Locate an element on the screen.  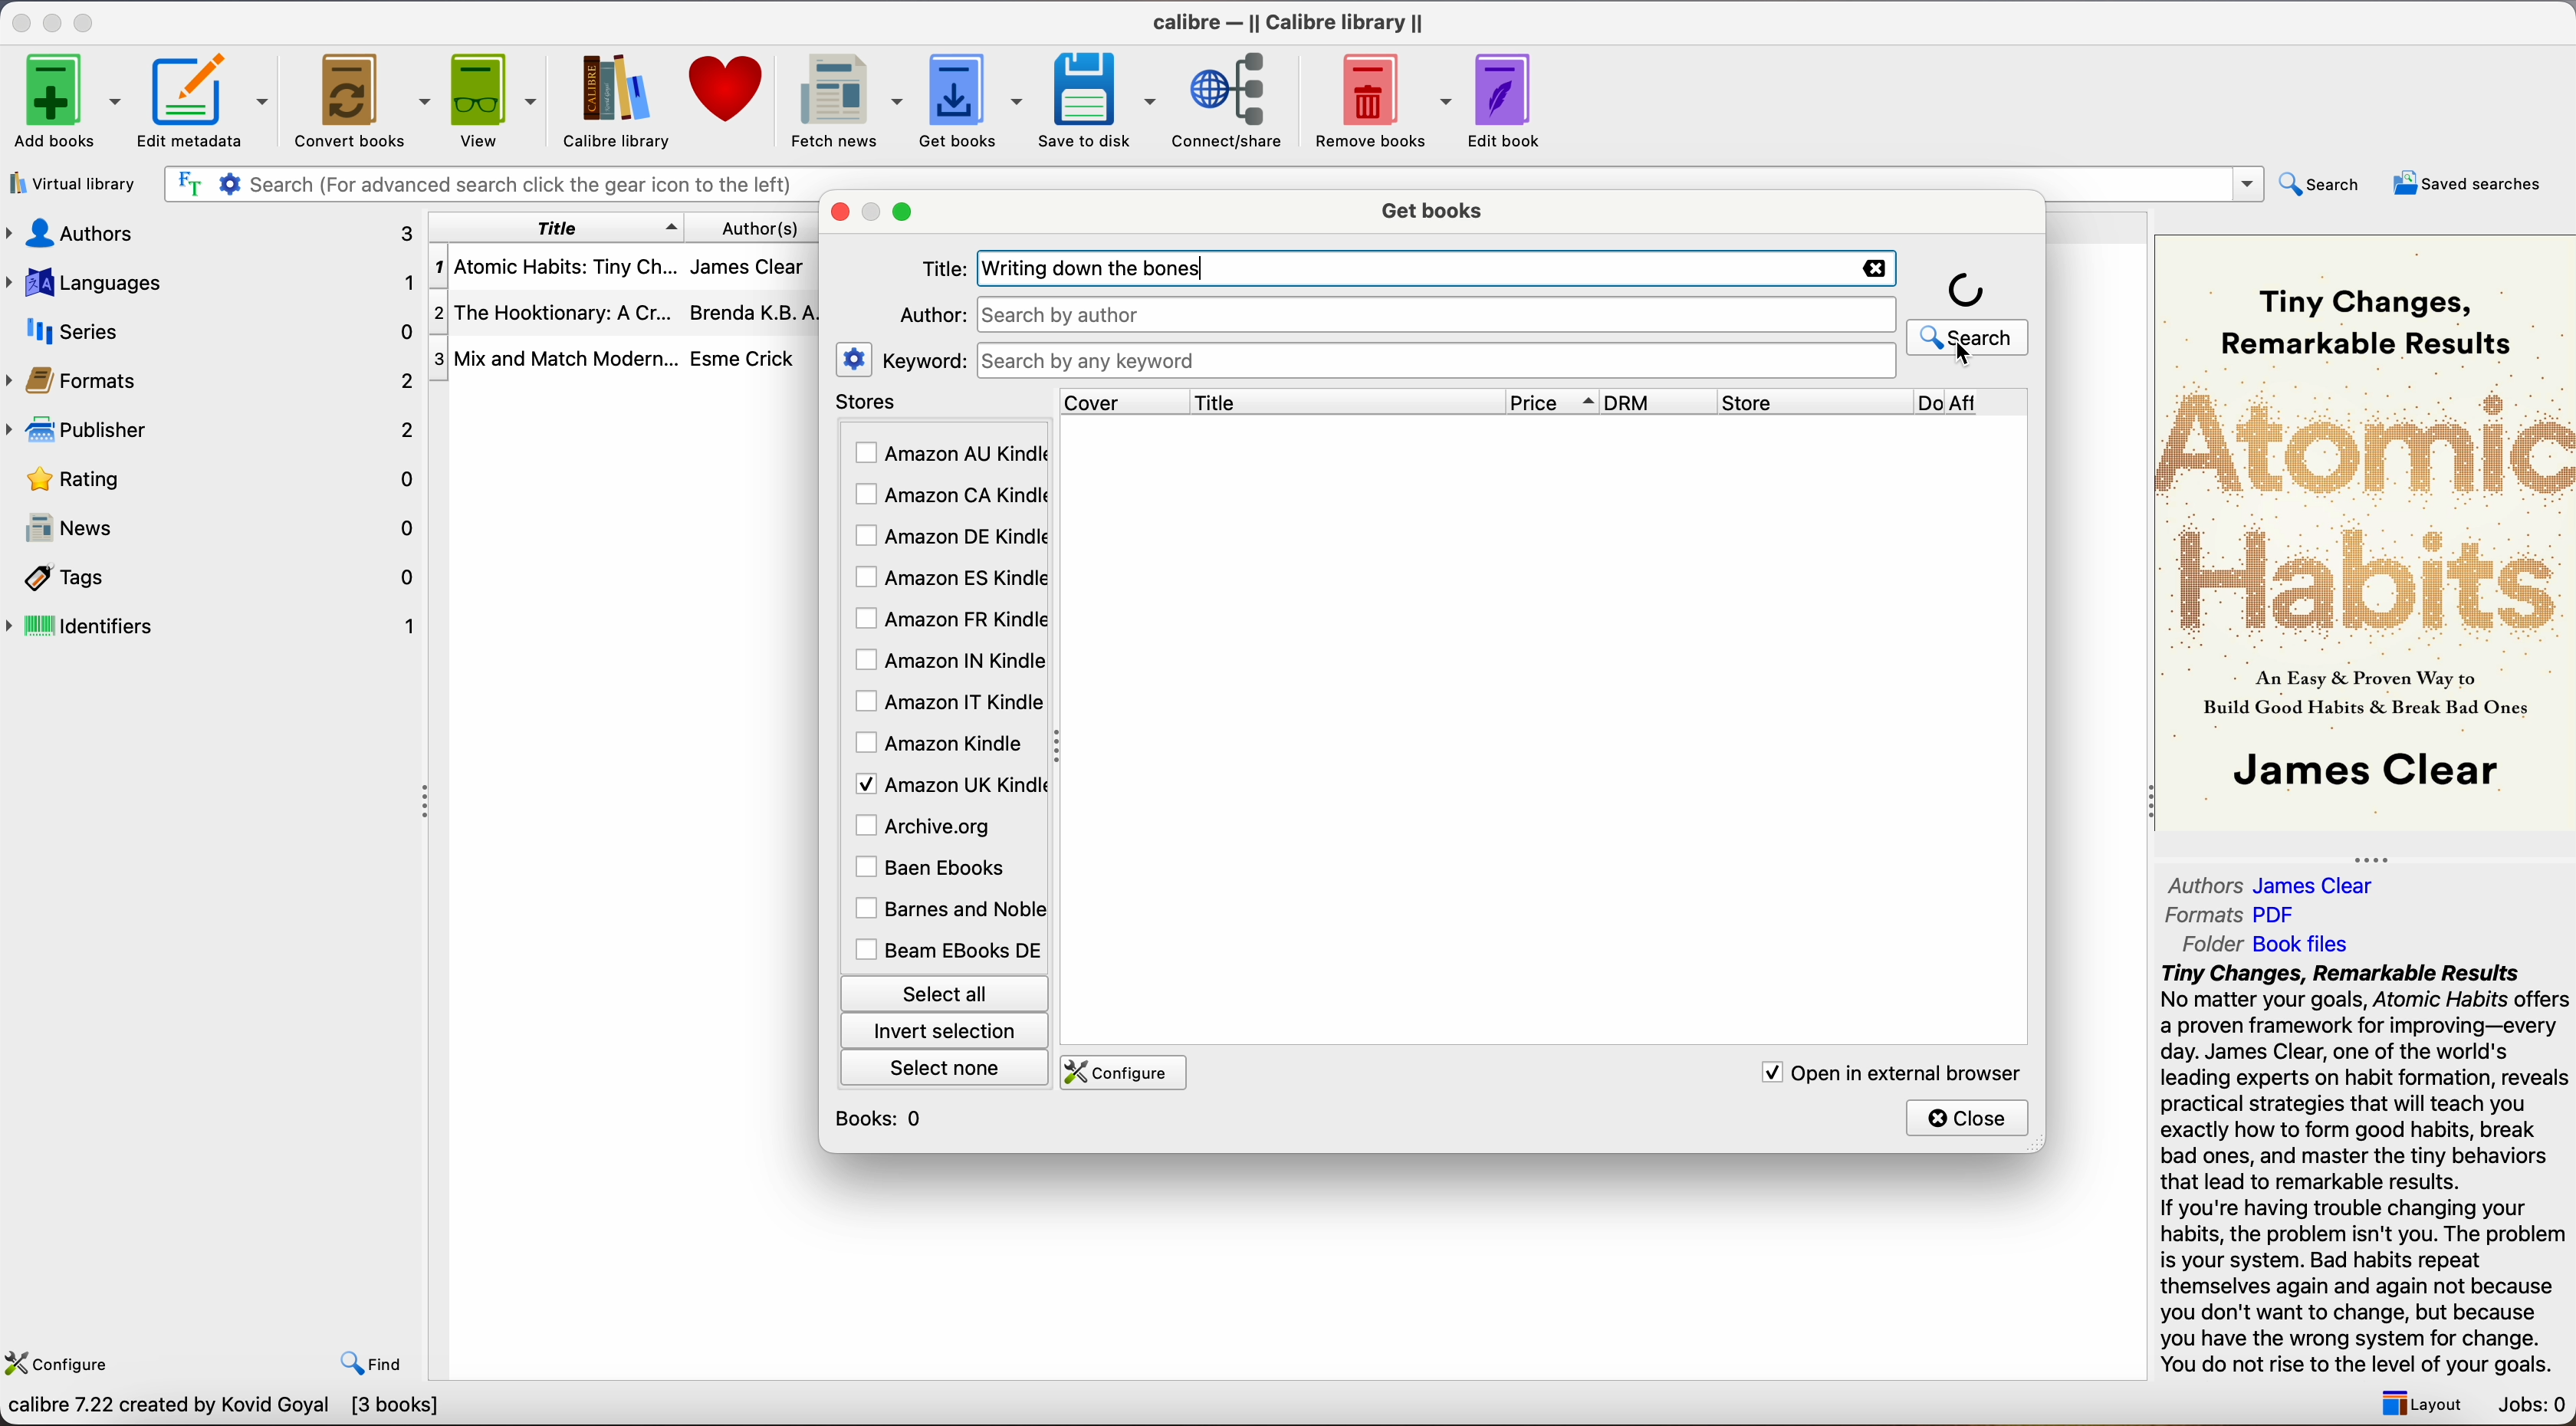
add books is located at coordinates (67, 103).